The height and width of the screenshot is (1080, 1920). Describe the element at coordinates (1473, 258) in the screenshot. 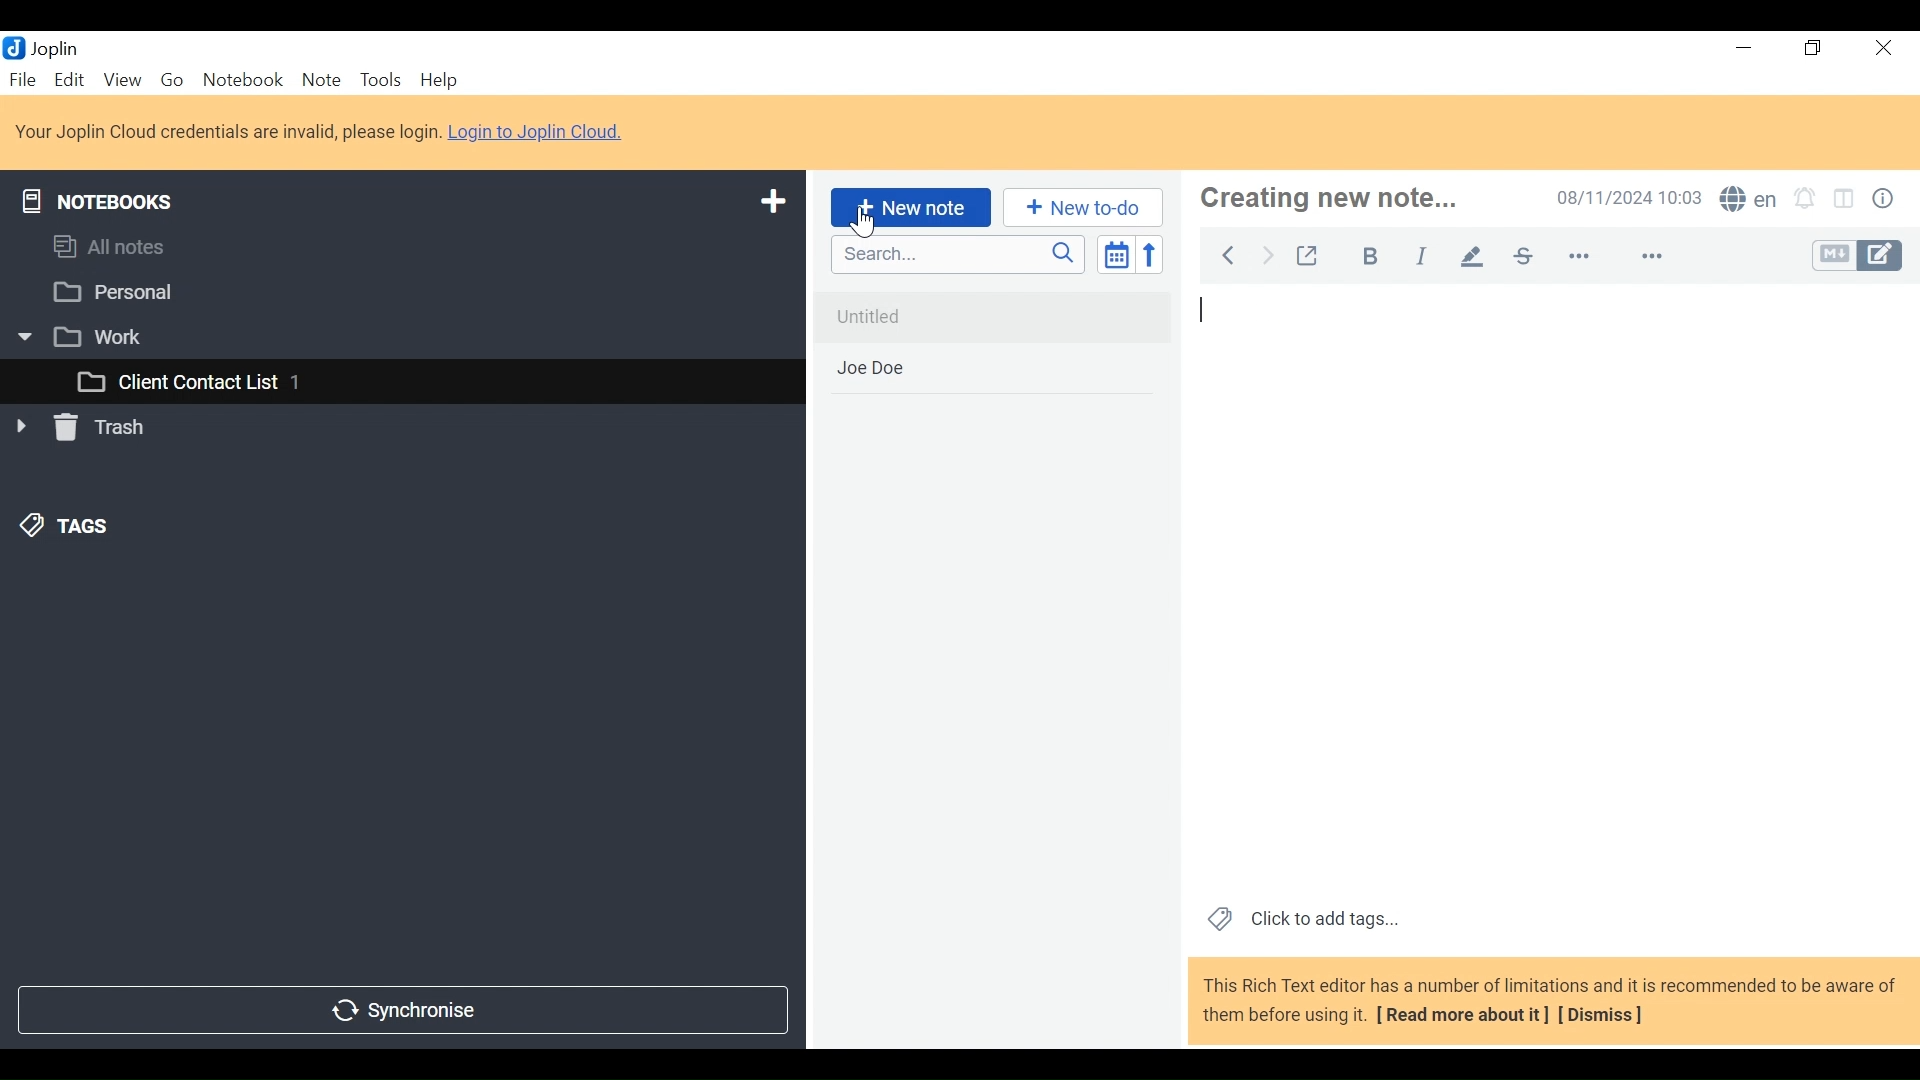

I see `Highlight` at that location.